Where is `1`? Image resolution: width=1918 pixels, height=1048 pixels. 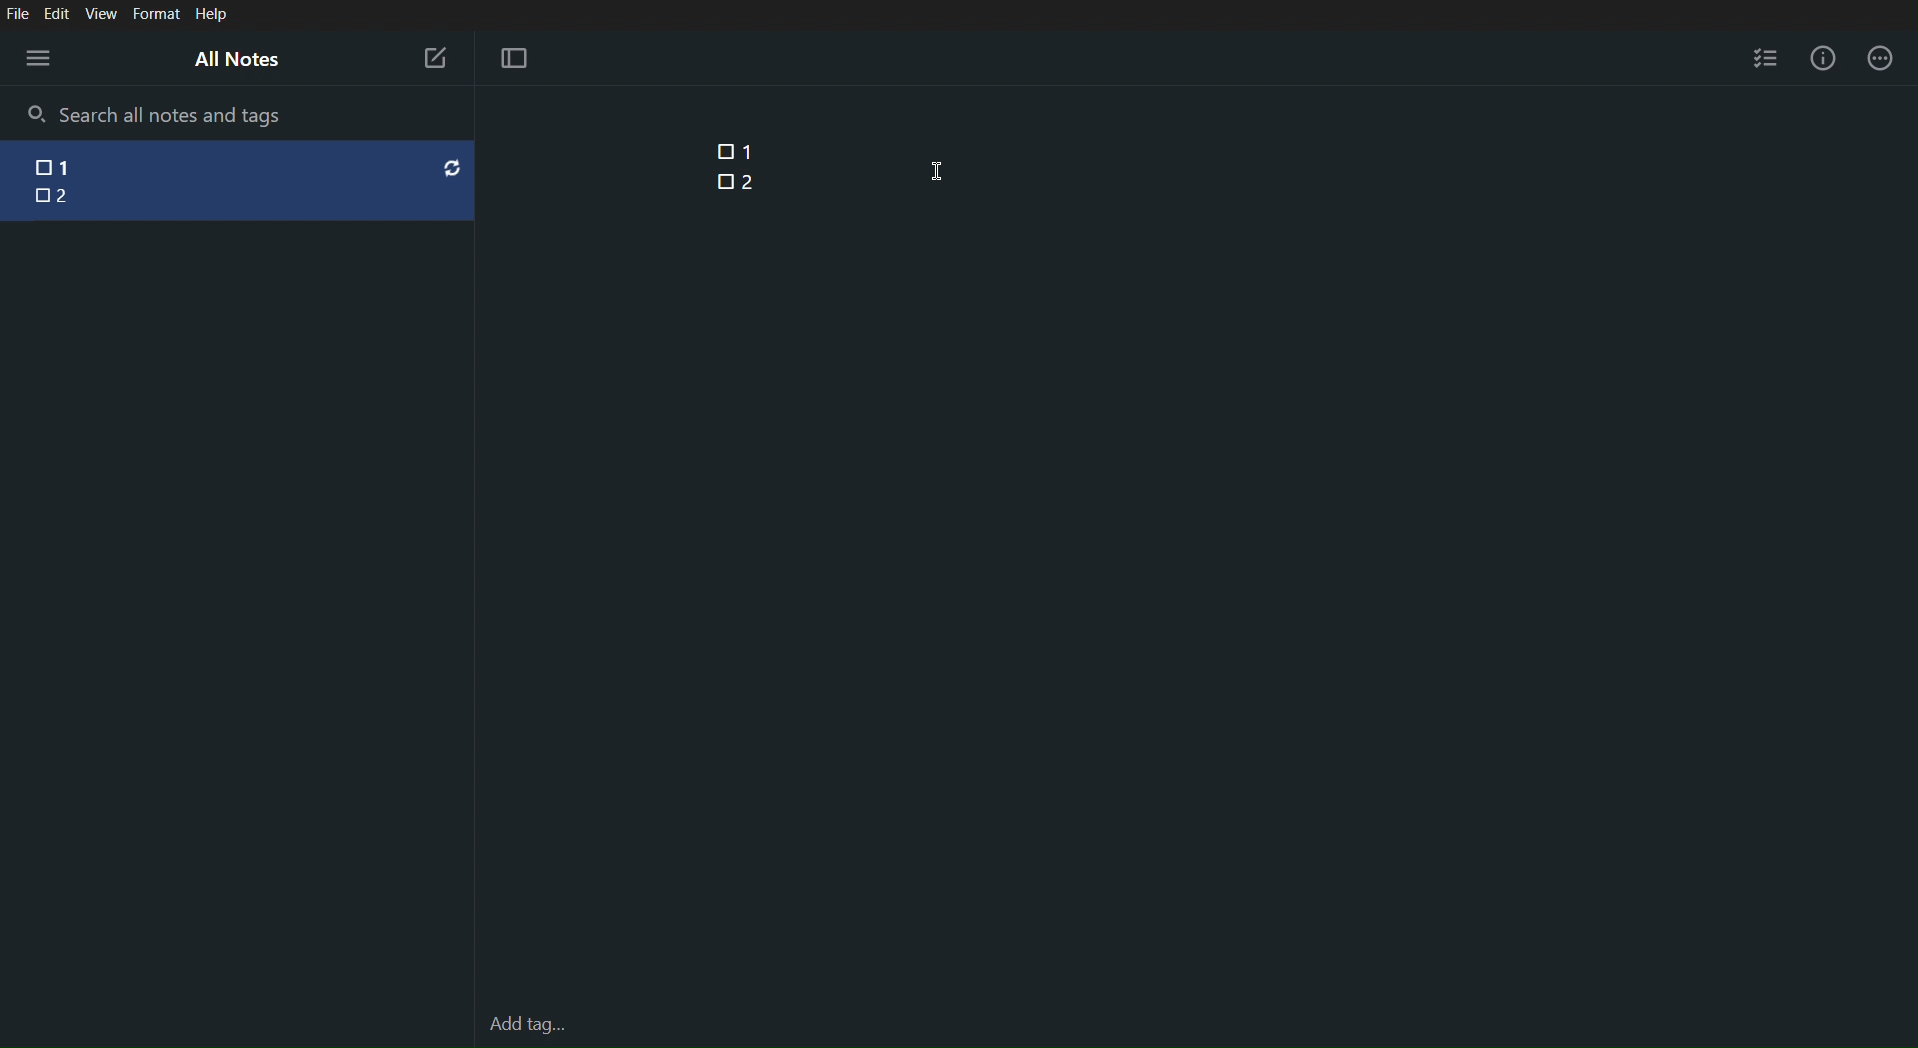
1 is located at coordinates (750, 151).